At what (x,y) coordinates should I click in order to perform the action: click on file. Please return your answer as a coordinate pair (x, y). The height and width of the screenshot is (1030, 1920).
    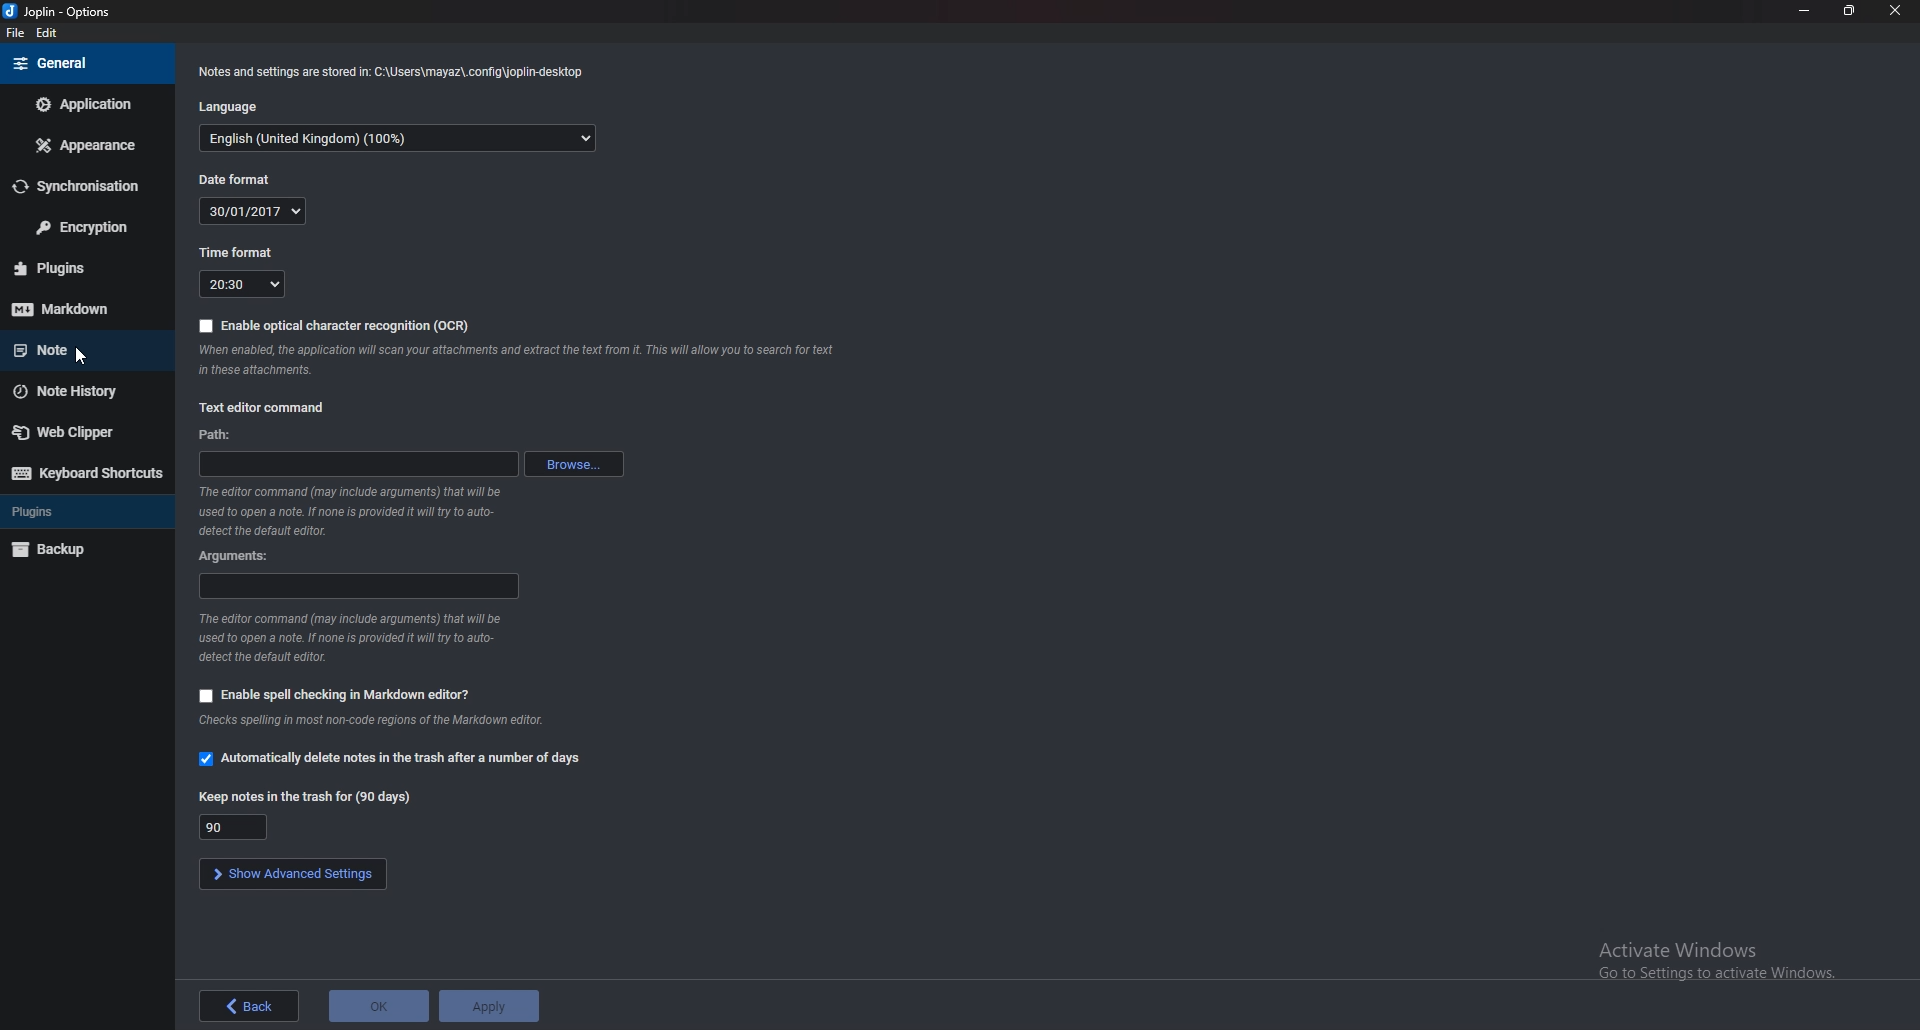
    Looking at the image, I should click on (14, 35).